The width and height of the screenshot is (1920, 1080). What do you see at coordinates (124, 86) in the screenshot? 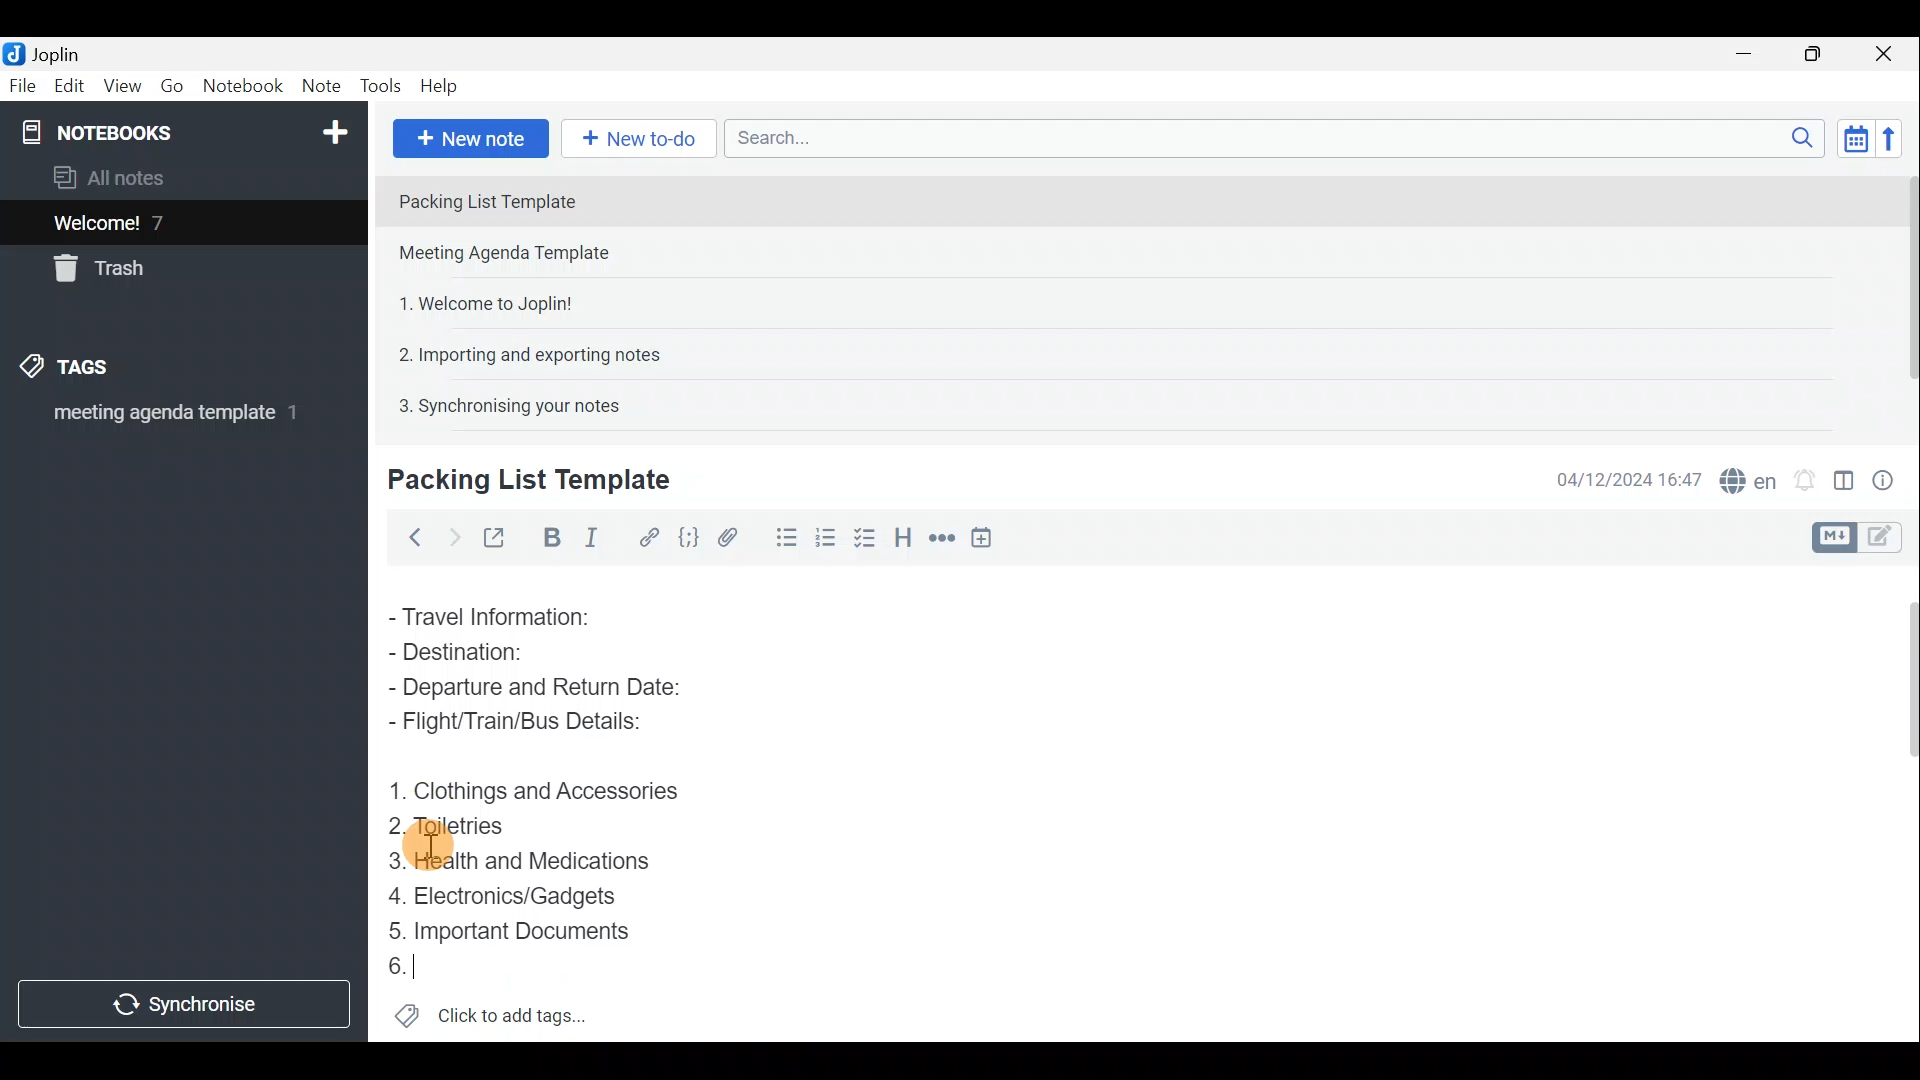
I see `View` at bounding box center [124, 86].